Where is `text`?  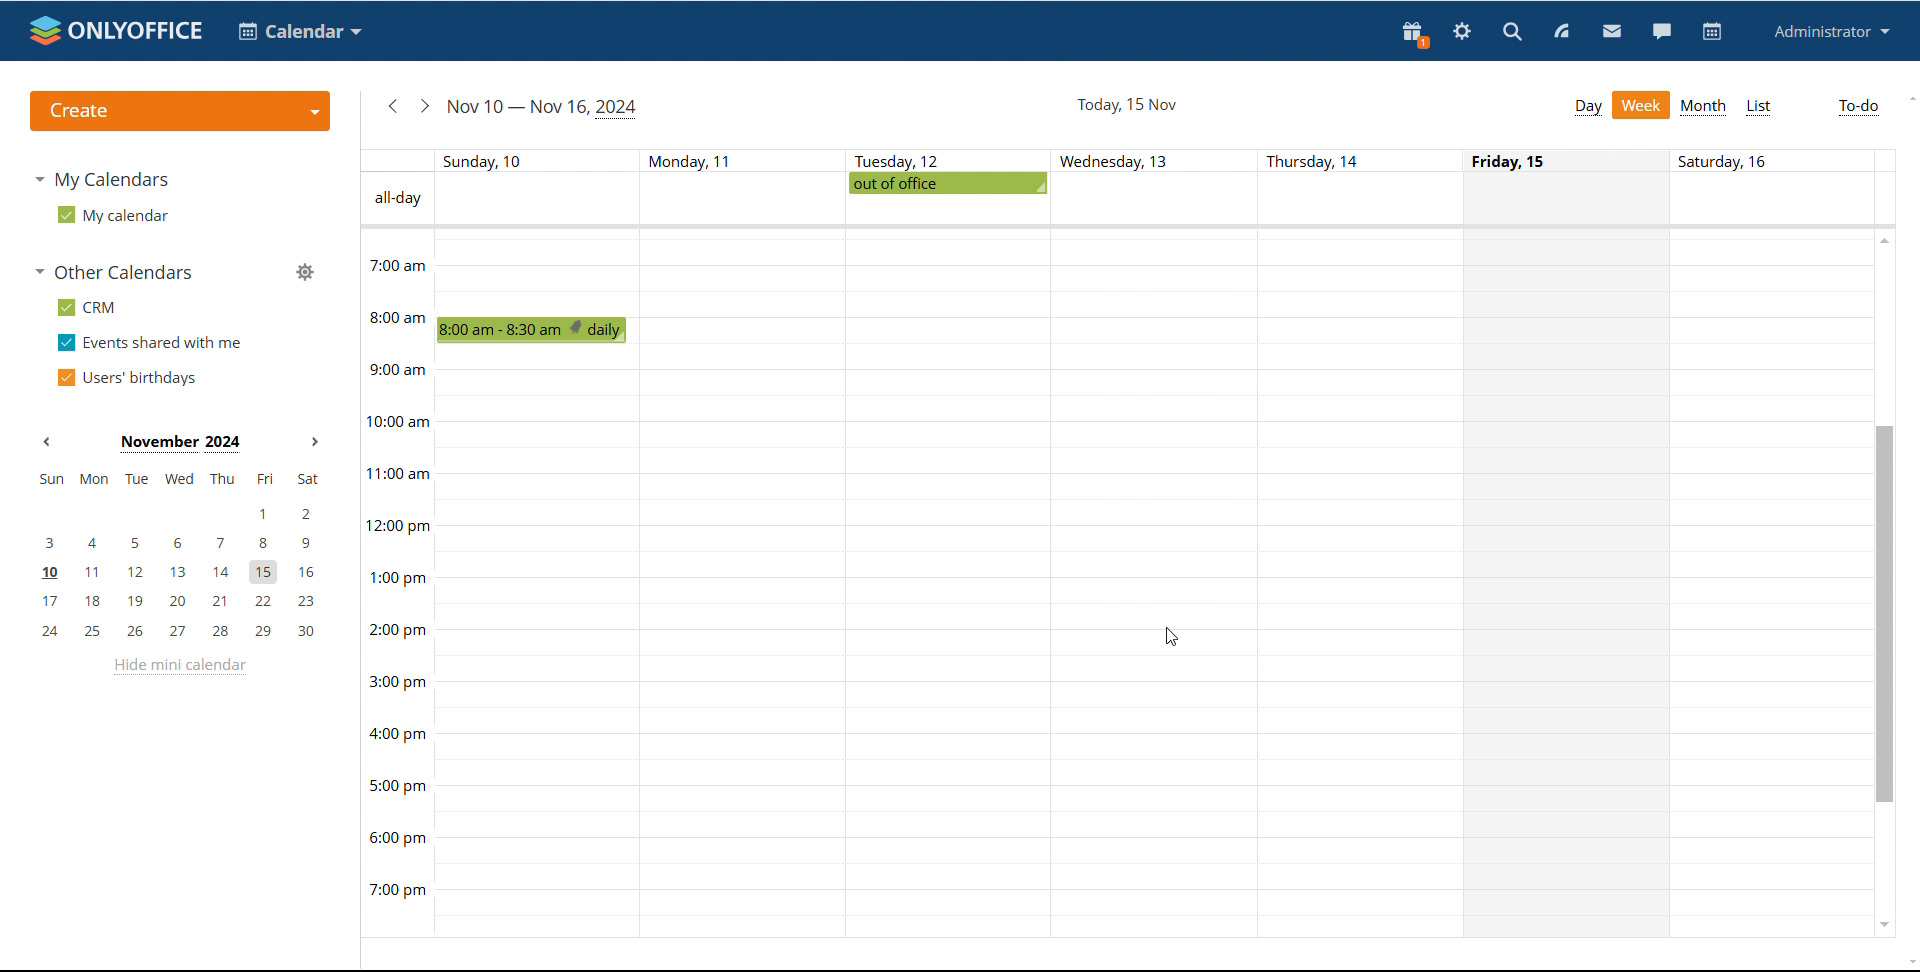 text is located at coordinates (690, 158).